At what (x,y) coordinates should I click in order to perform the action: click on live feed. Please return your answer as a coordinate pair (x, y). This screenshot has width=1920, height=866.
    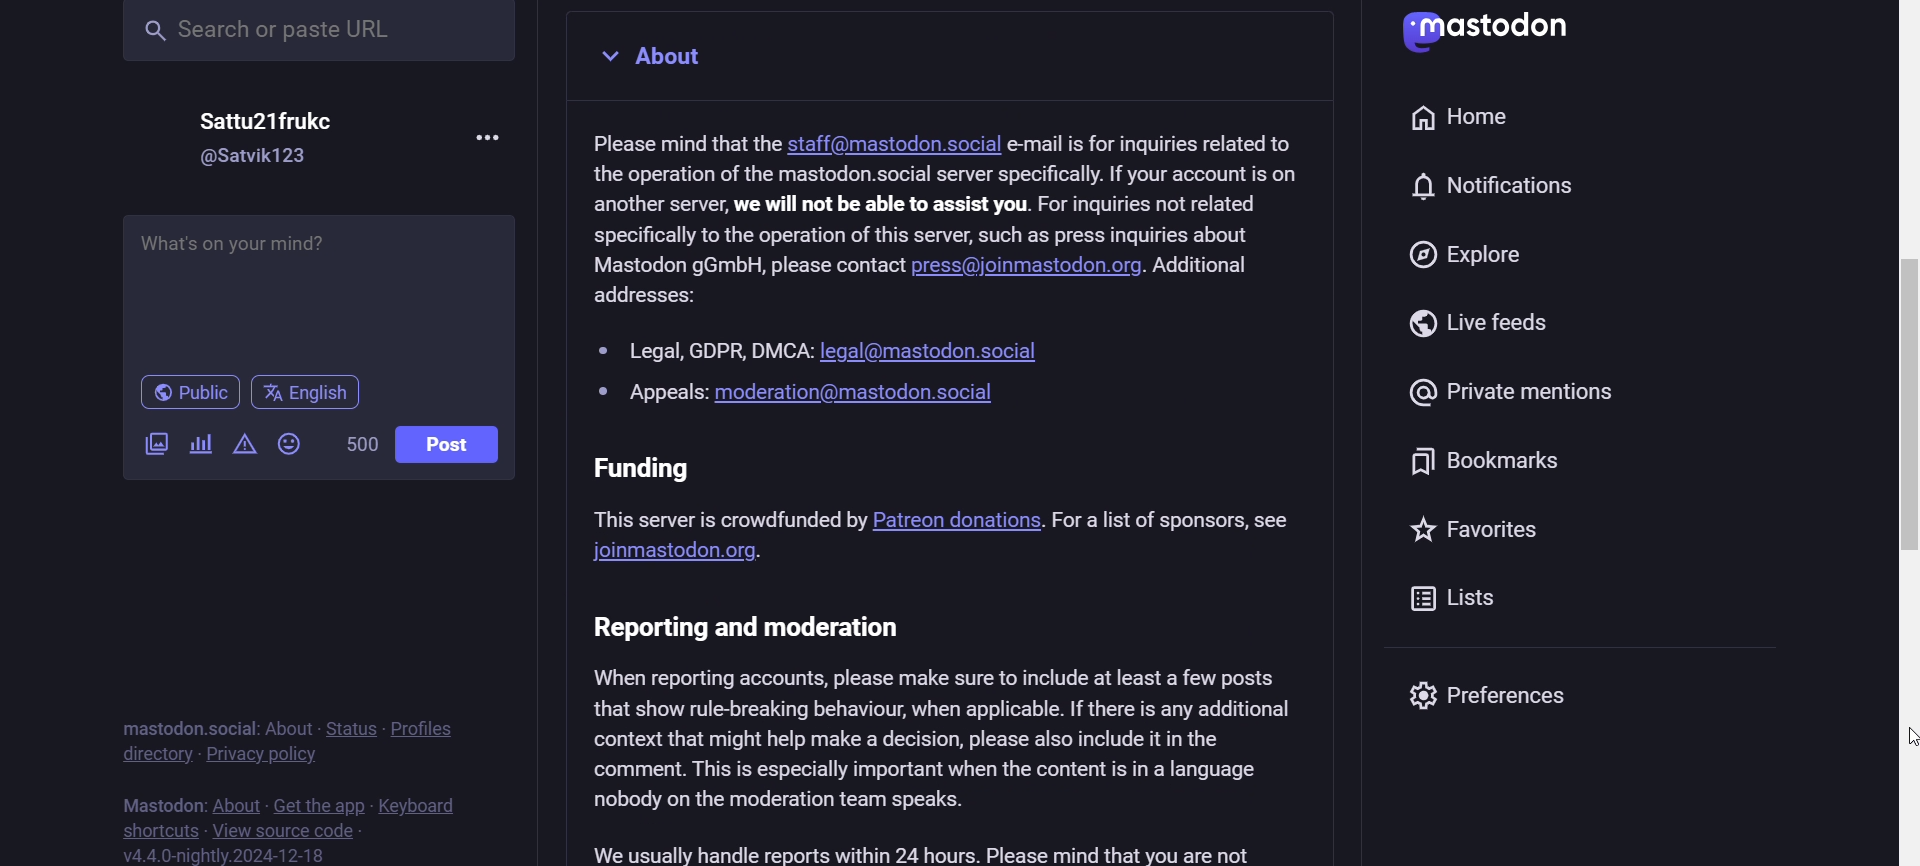
    Looking at the image, I should click on (1500, 328).